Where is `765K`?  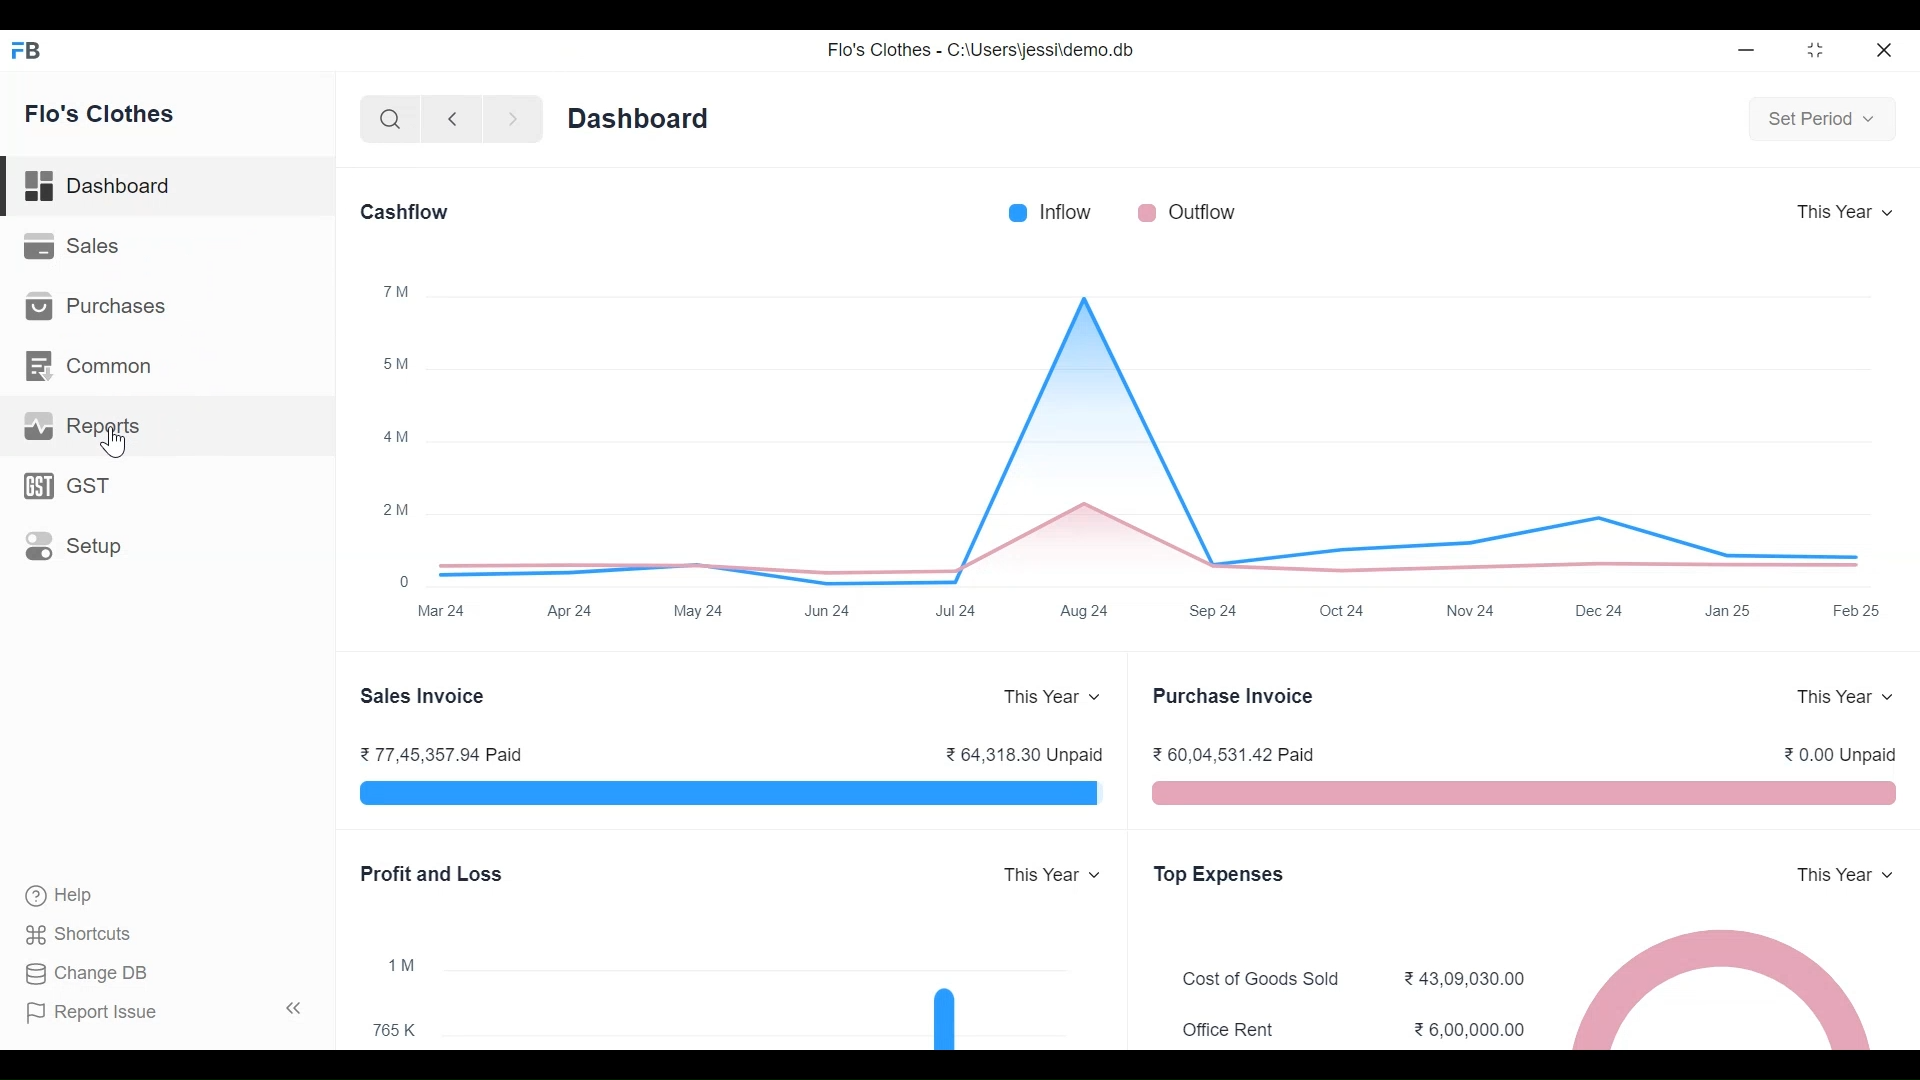 765K is located at coordinates (396, 1031).